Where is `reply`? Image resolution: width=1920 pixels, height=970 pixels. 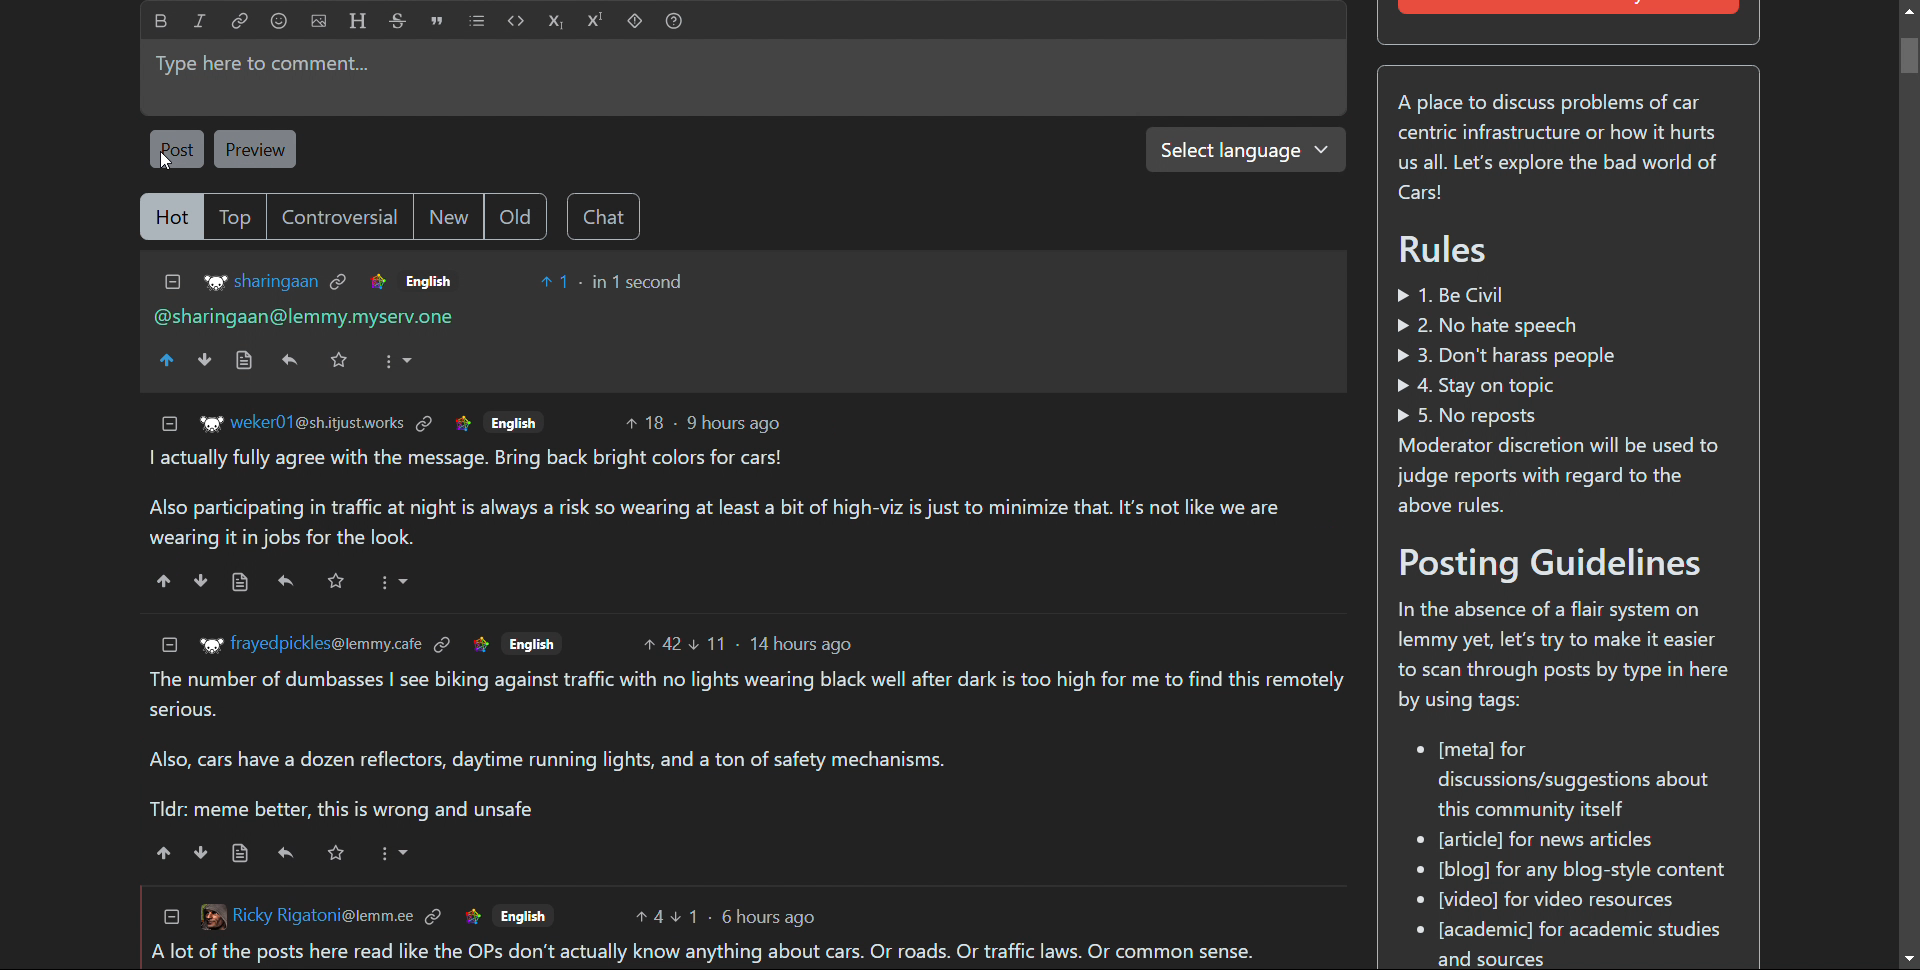 reply is located at coordinates (286, 582).